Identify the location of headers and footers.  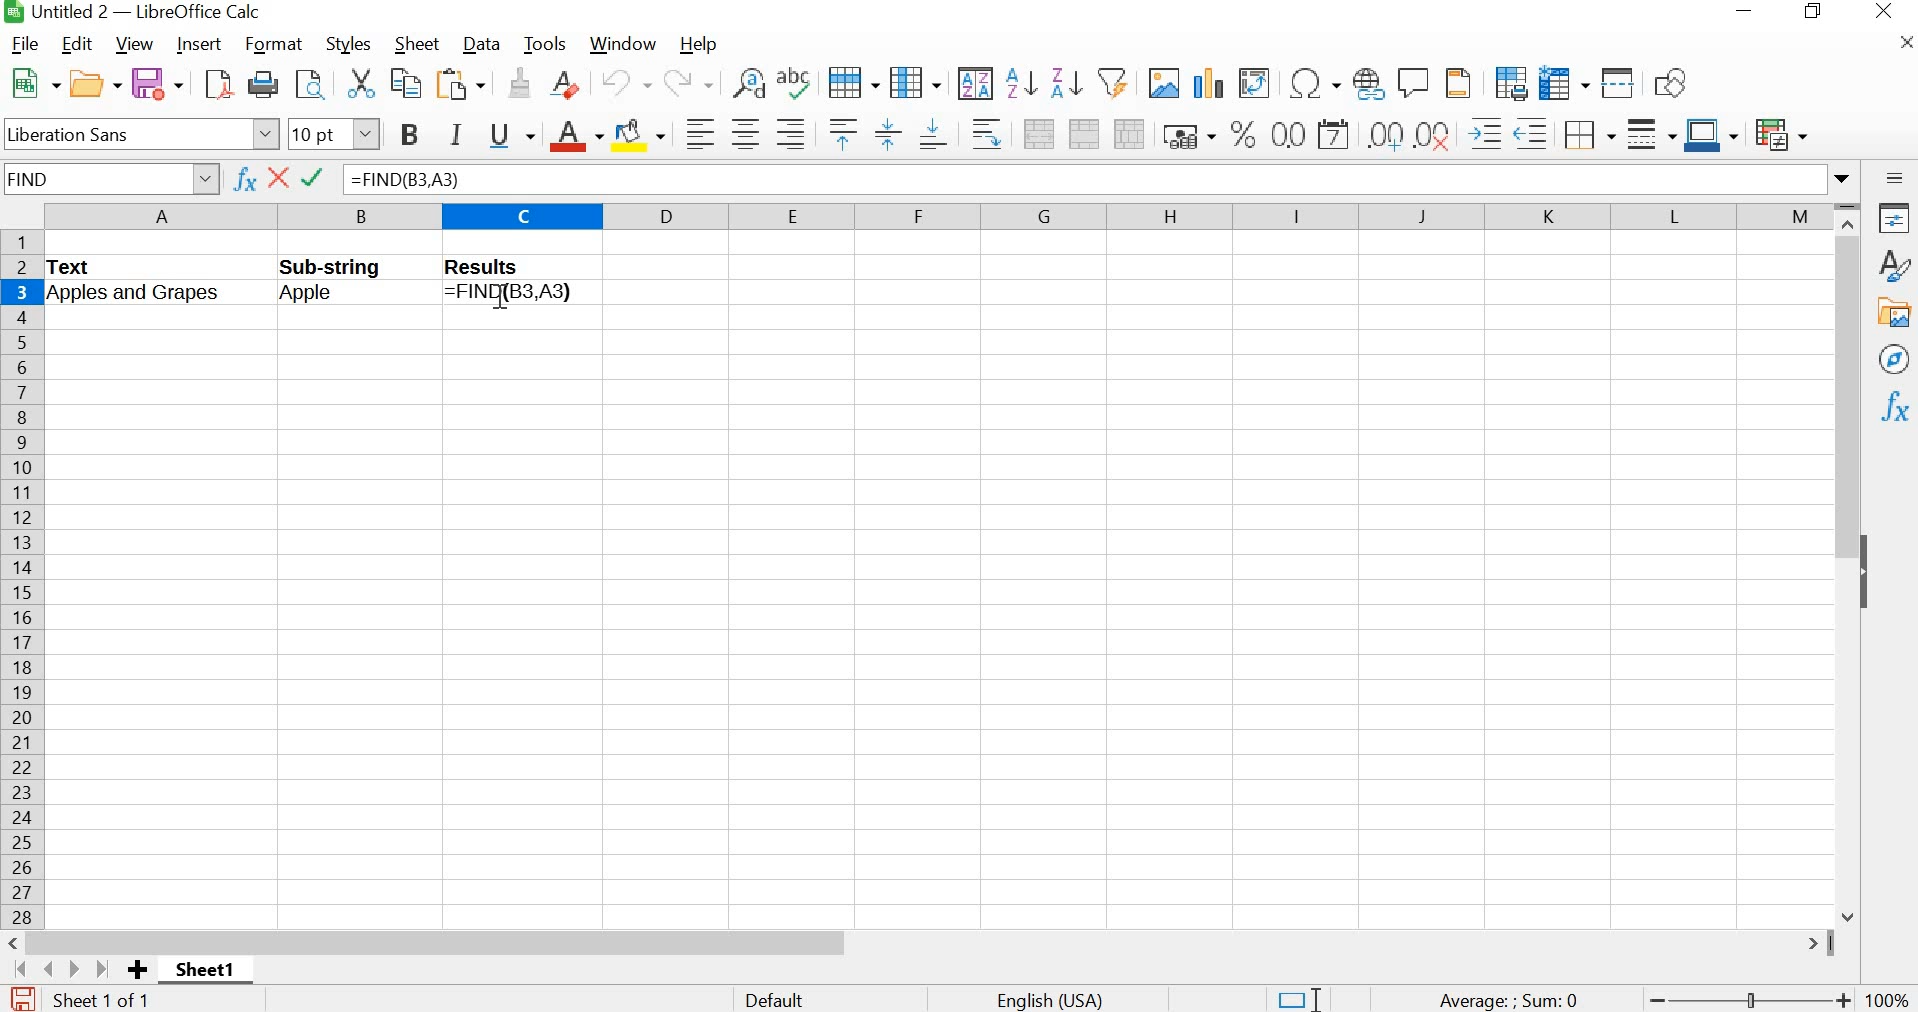
(1460, 82).